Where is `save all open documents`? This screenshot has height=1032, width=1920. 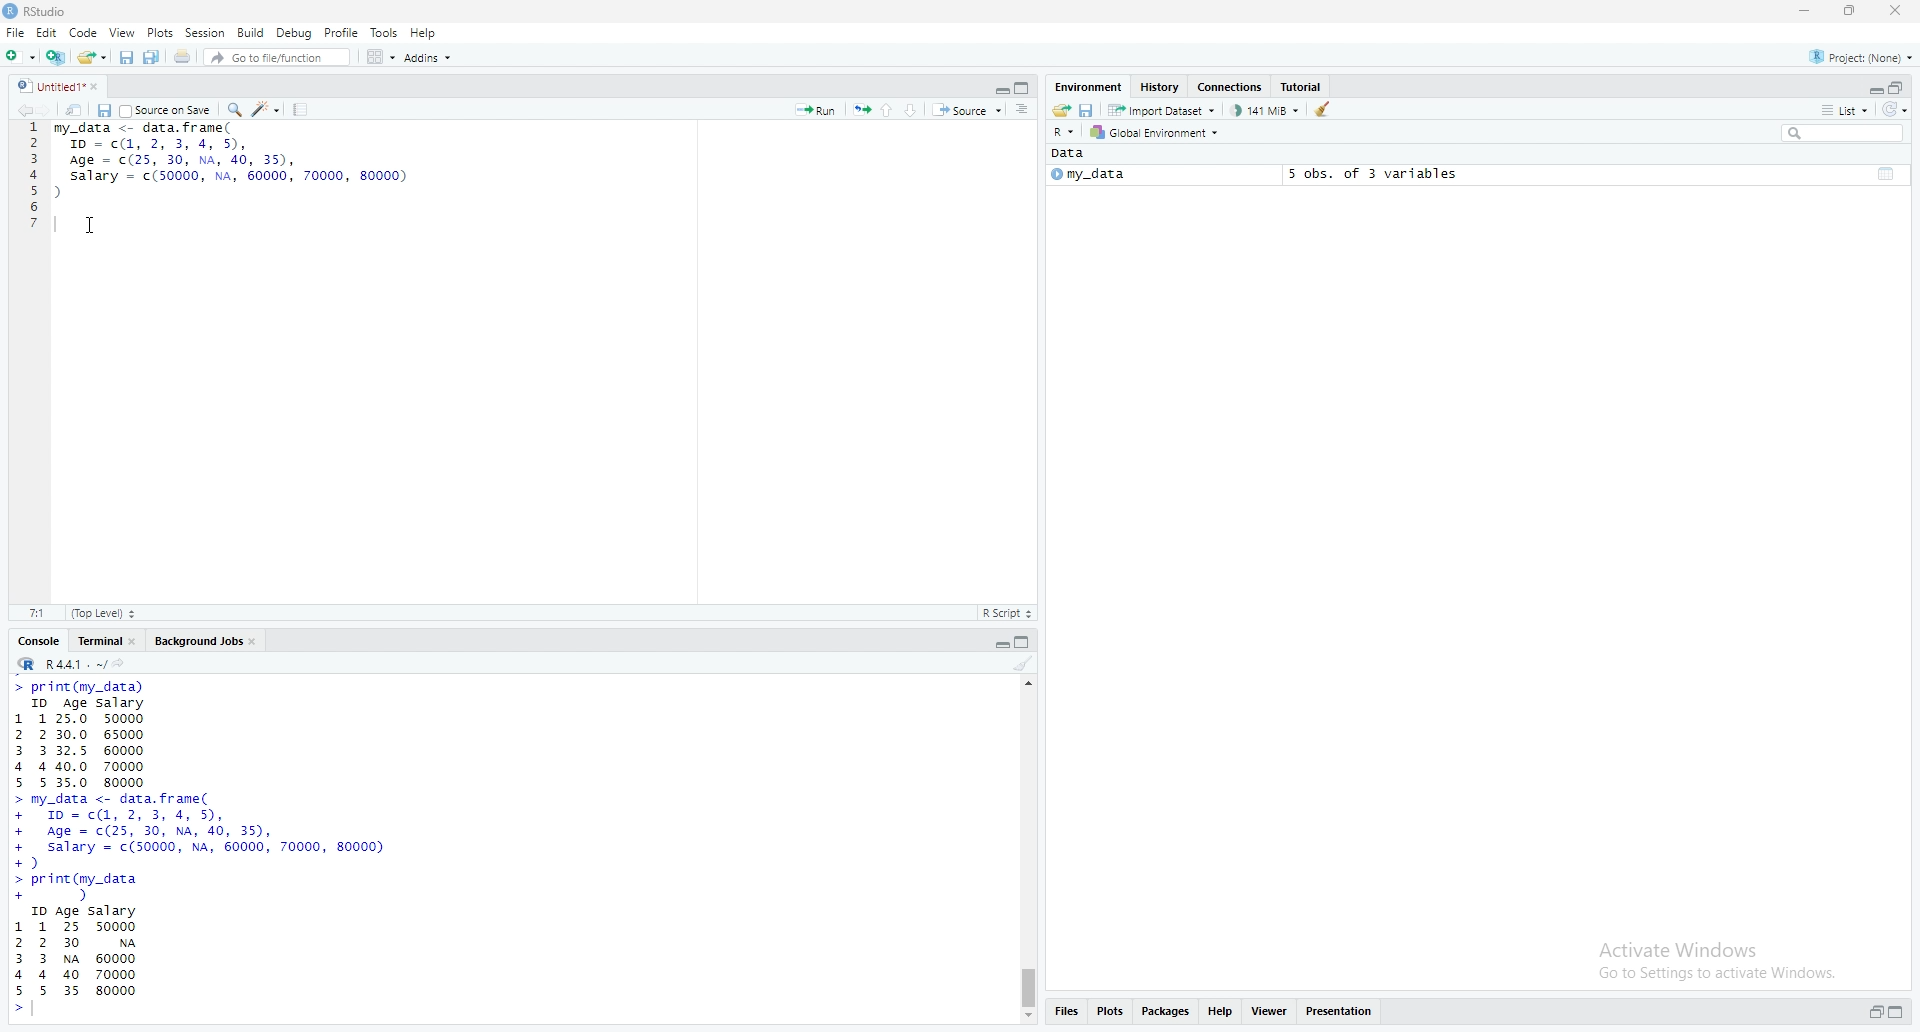 save all open documents is located at coordinates (152, 57).